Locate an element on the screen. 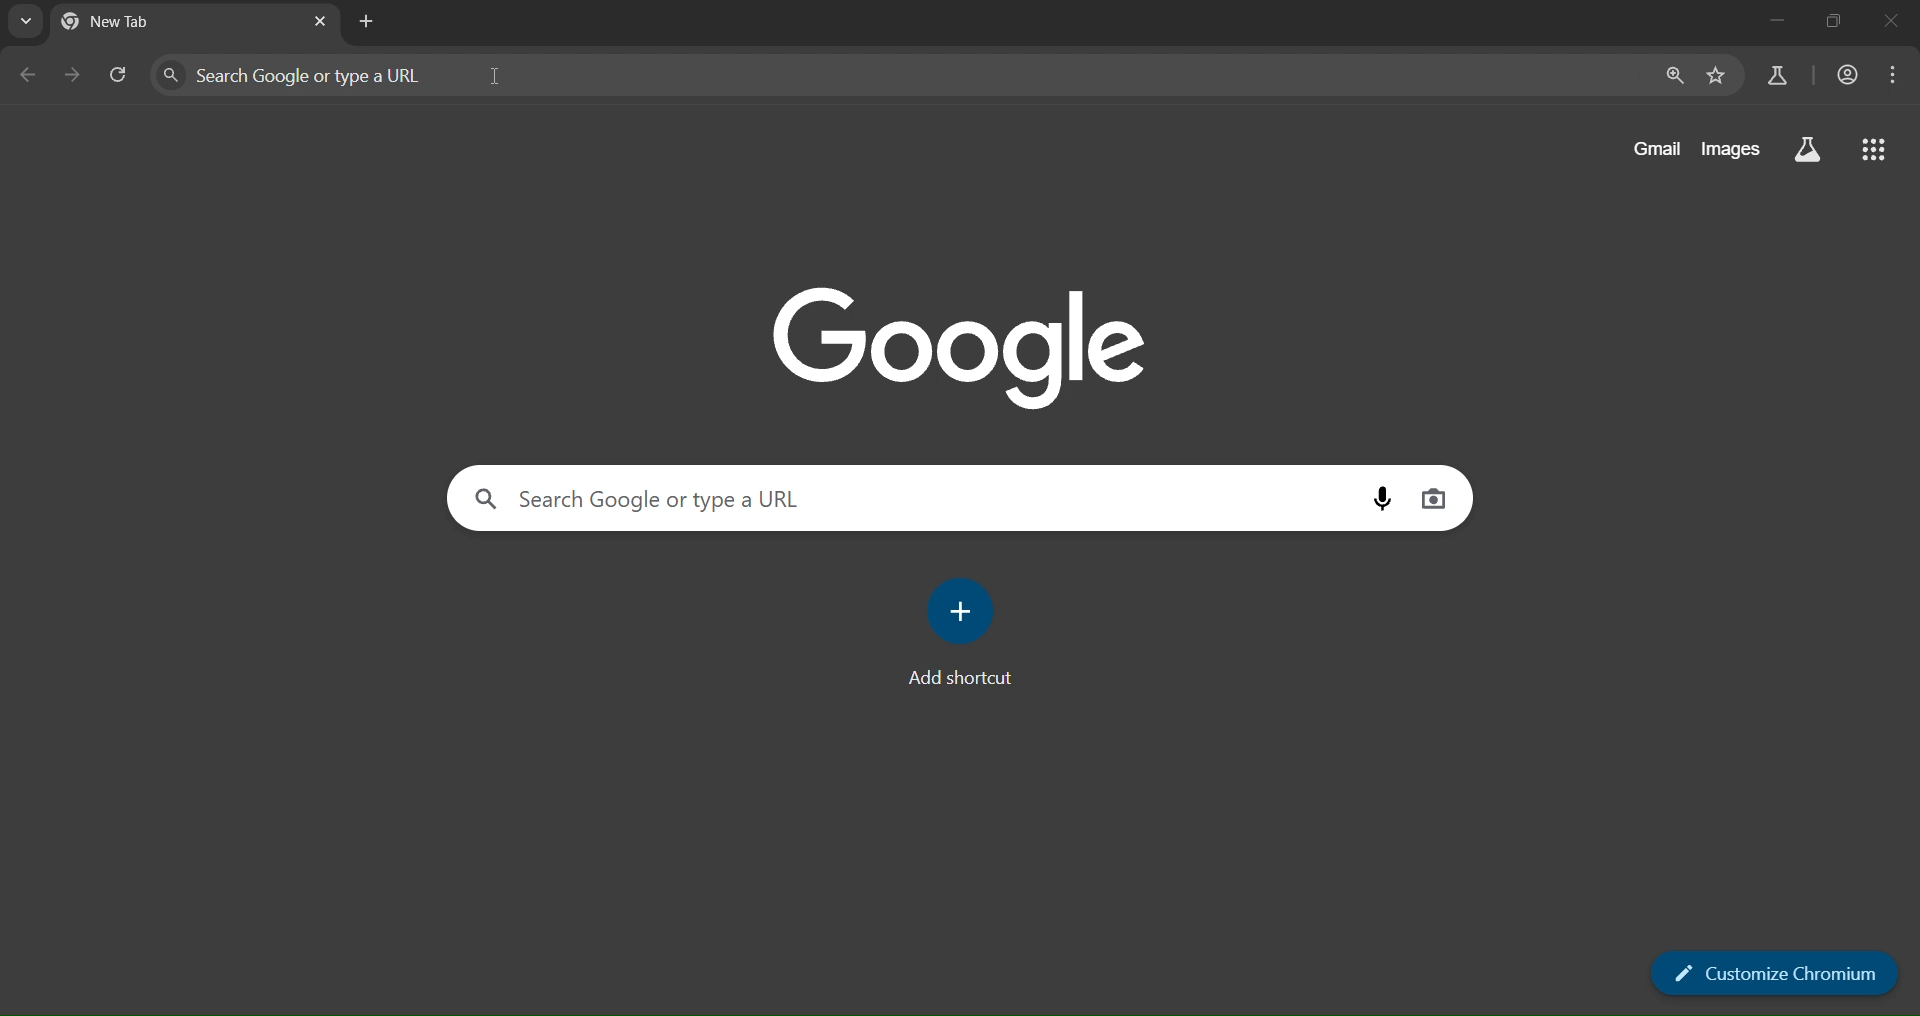 This screenshot has width=1920, height=1016. gmail is located at coordinates (1654, 150).